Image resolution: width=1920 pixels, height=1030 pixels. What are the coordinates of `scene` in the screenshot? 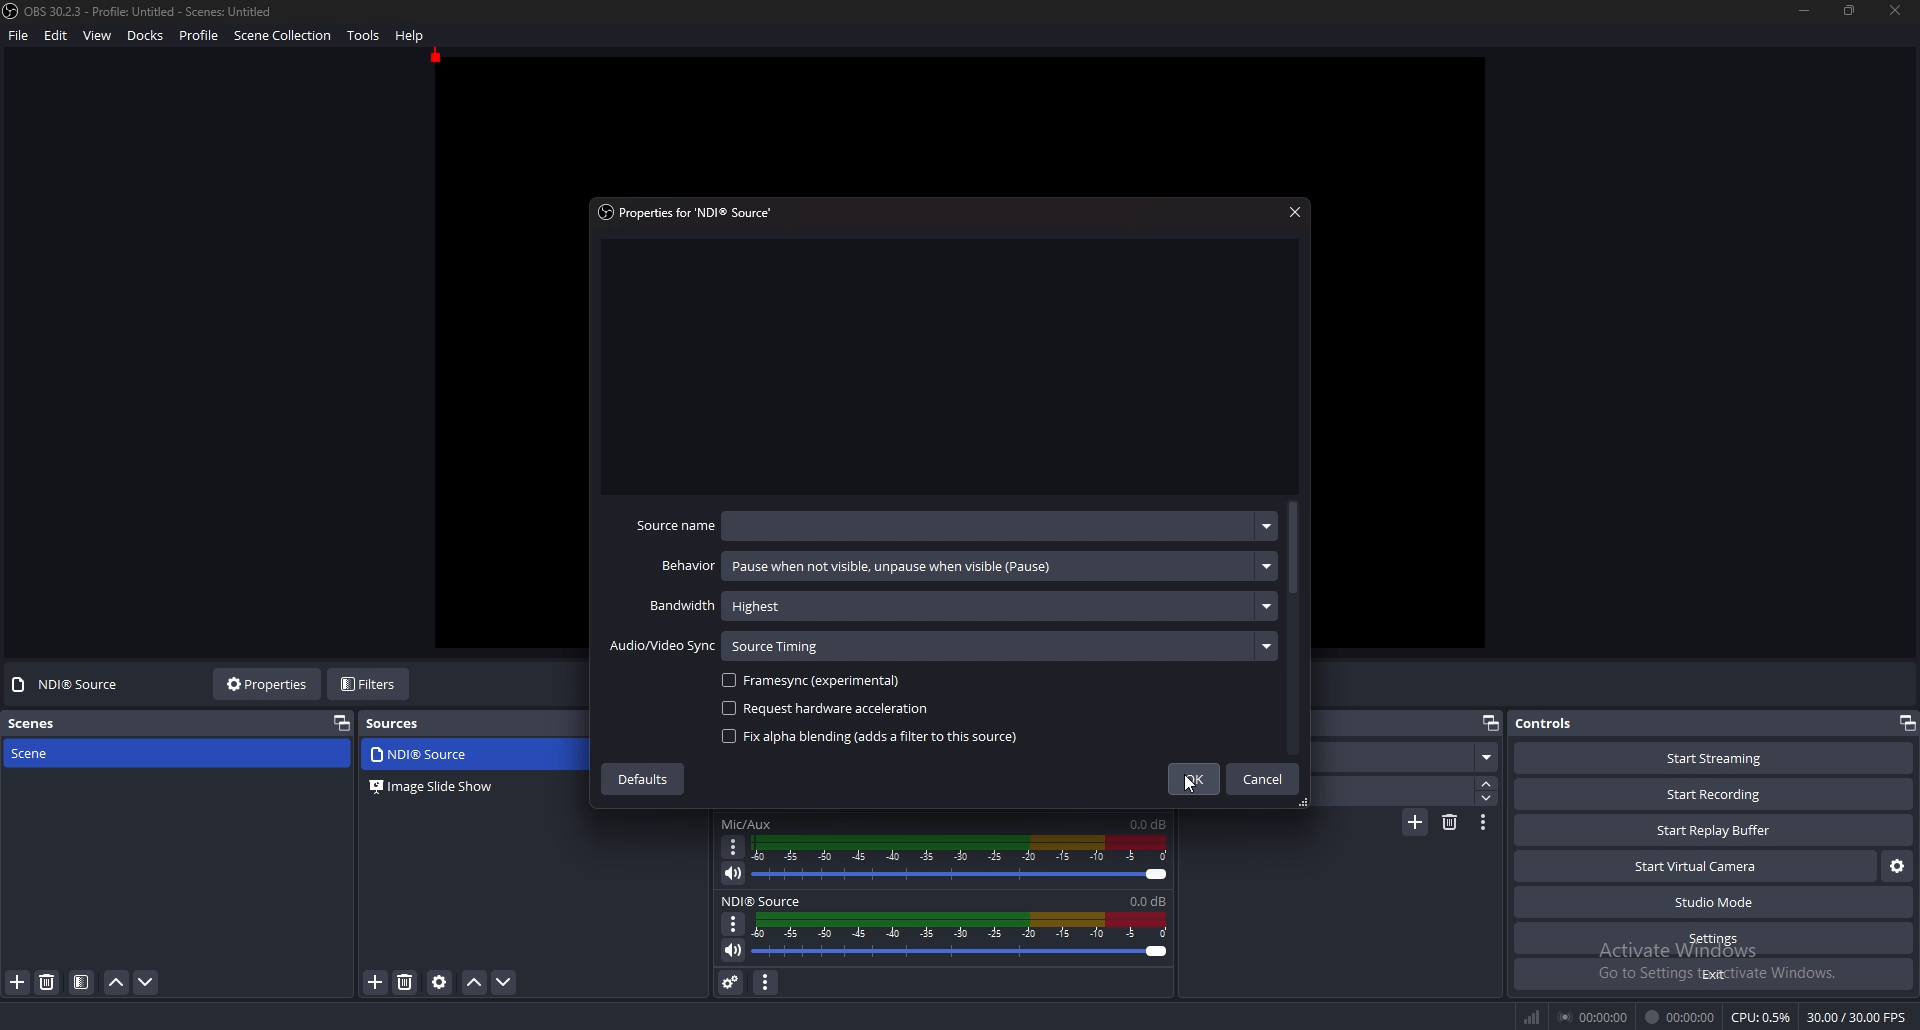 It's located at (55, 754).